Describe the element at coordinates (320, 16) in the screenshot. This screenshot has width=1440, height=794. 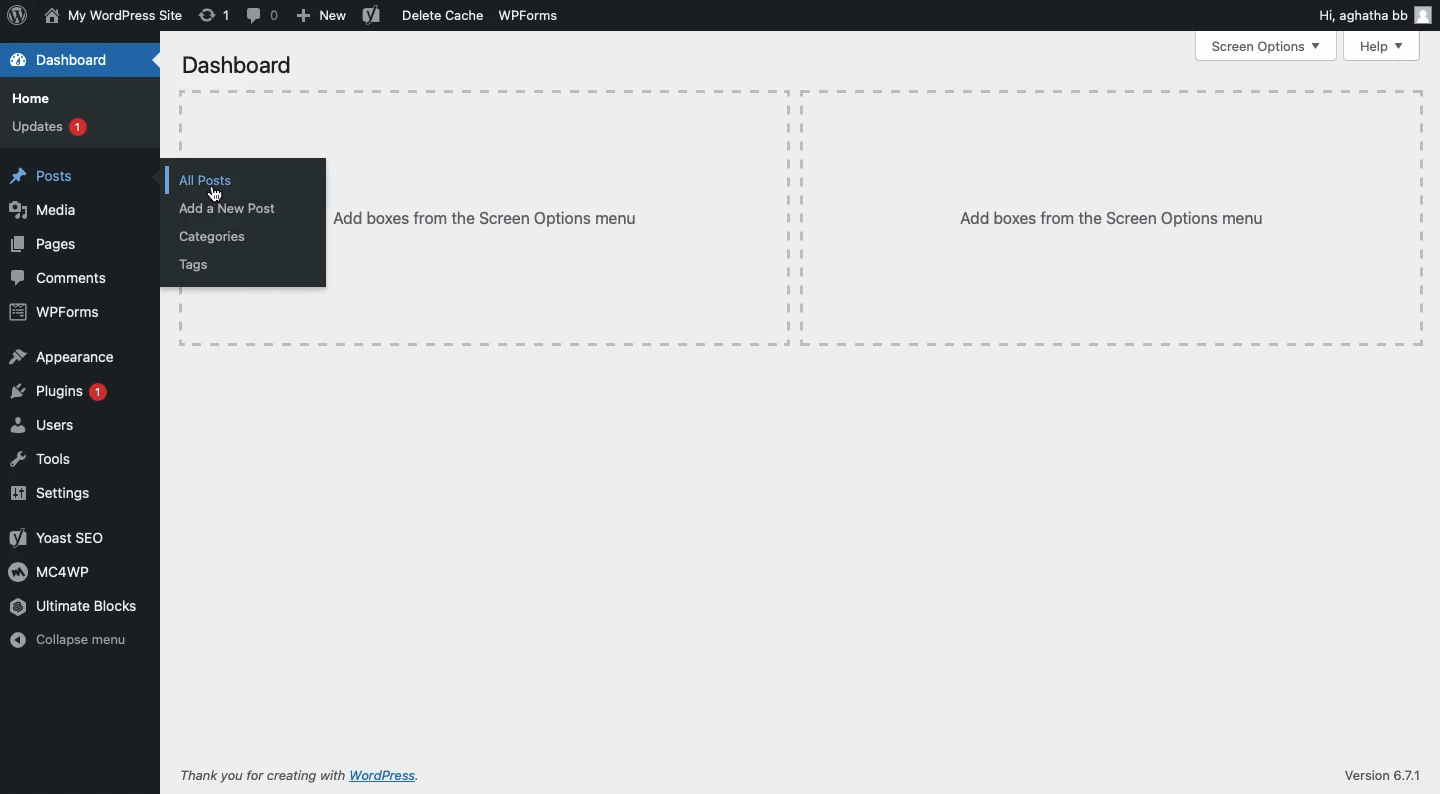
I see `New` at that location.